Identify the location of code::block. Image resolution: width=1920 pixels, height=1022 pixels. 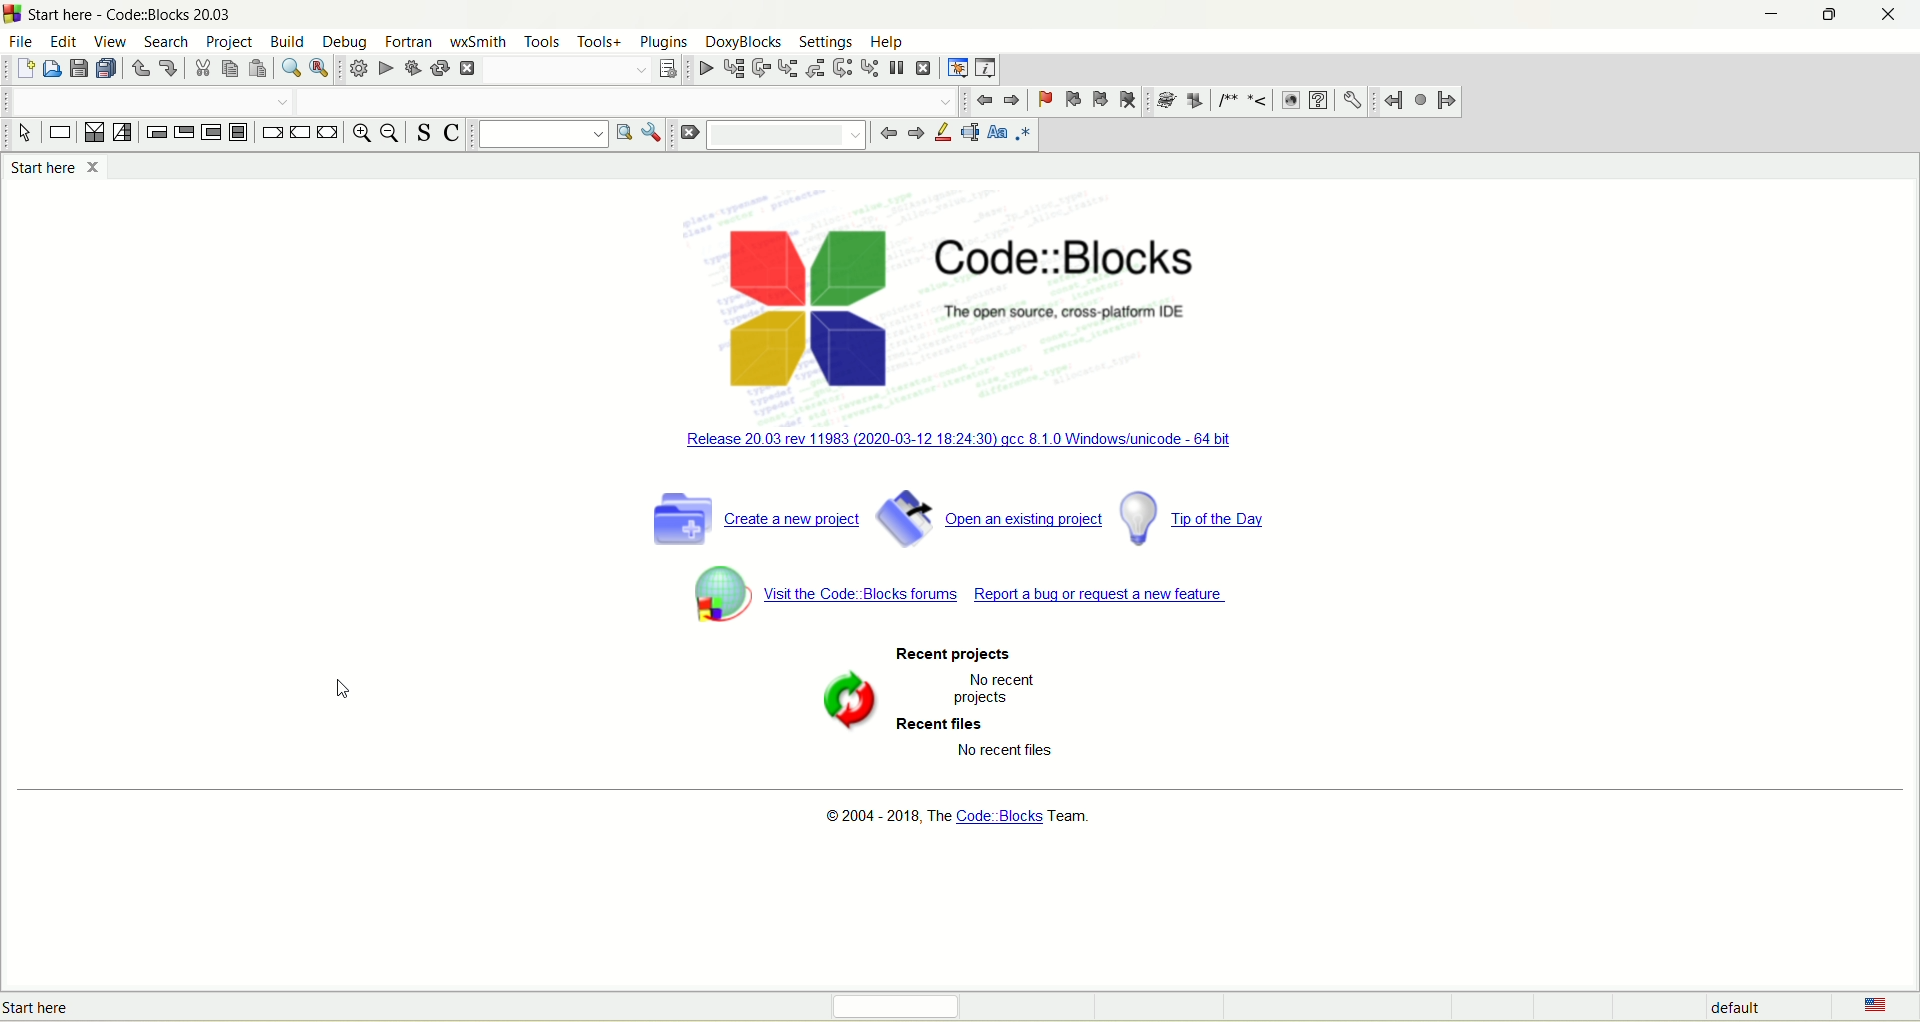
(1075, 250).